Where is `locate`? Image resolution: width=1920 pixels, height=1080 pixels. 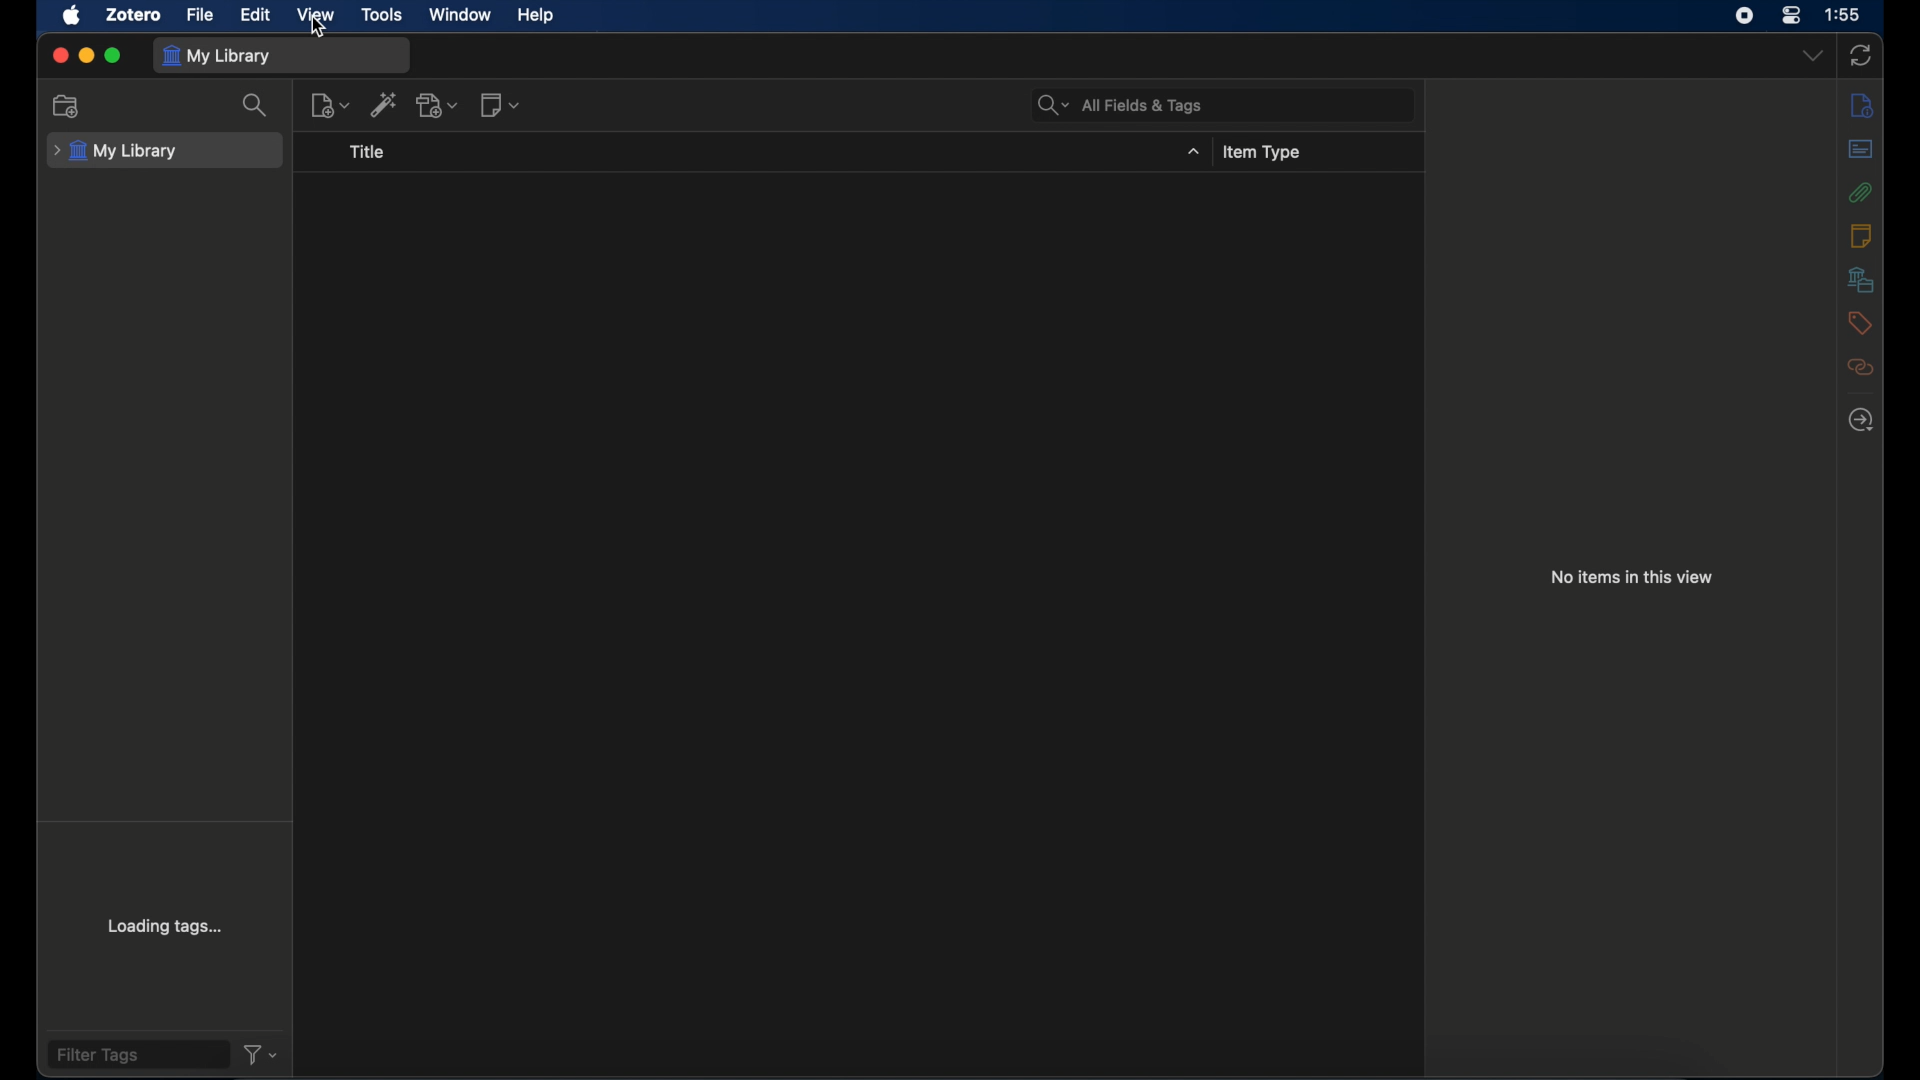
locate is located at coordinates (1864, 420).